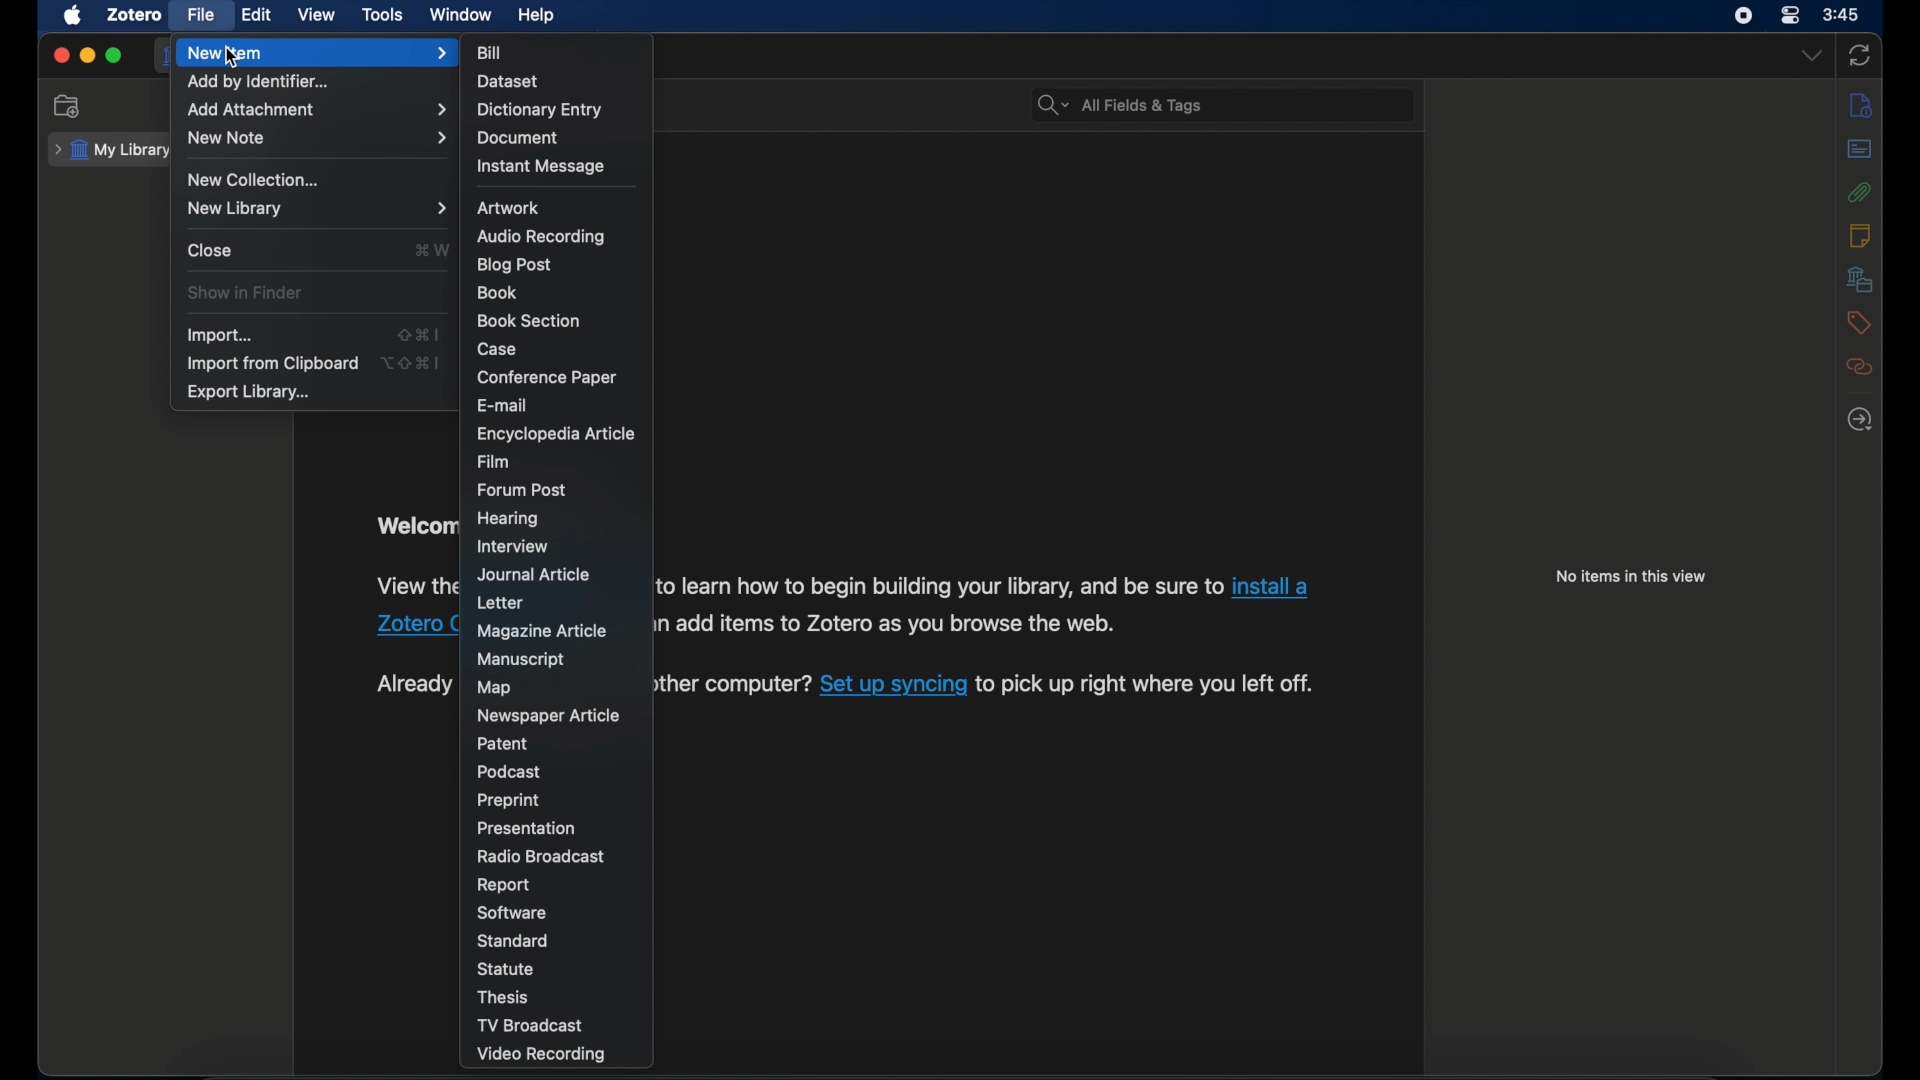 The image size is (1920, 1080). I want to click on journal article, so click(533, 574).